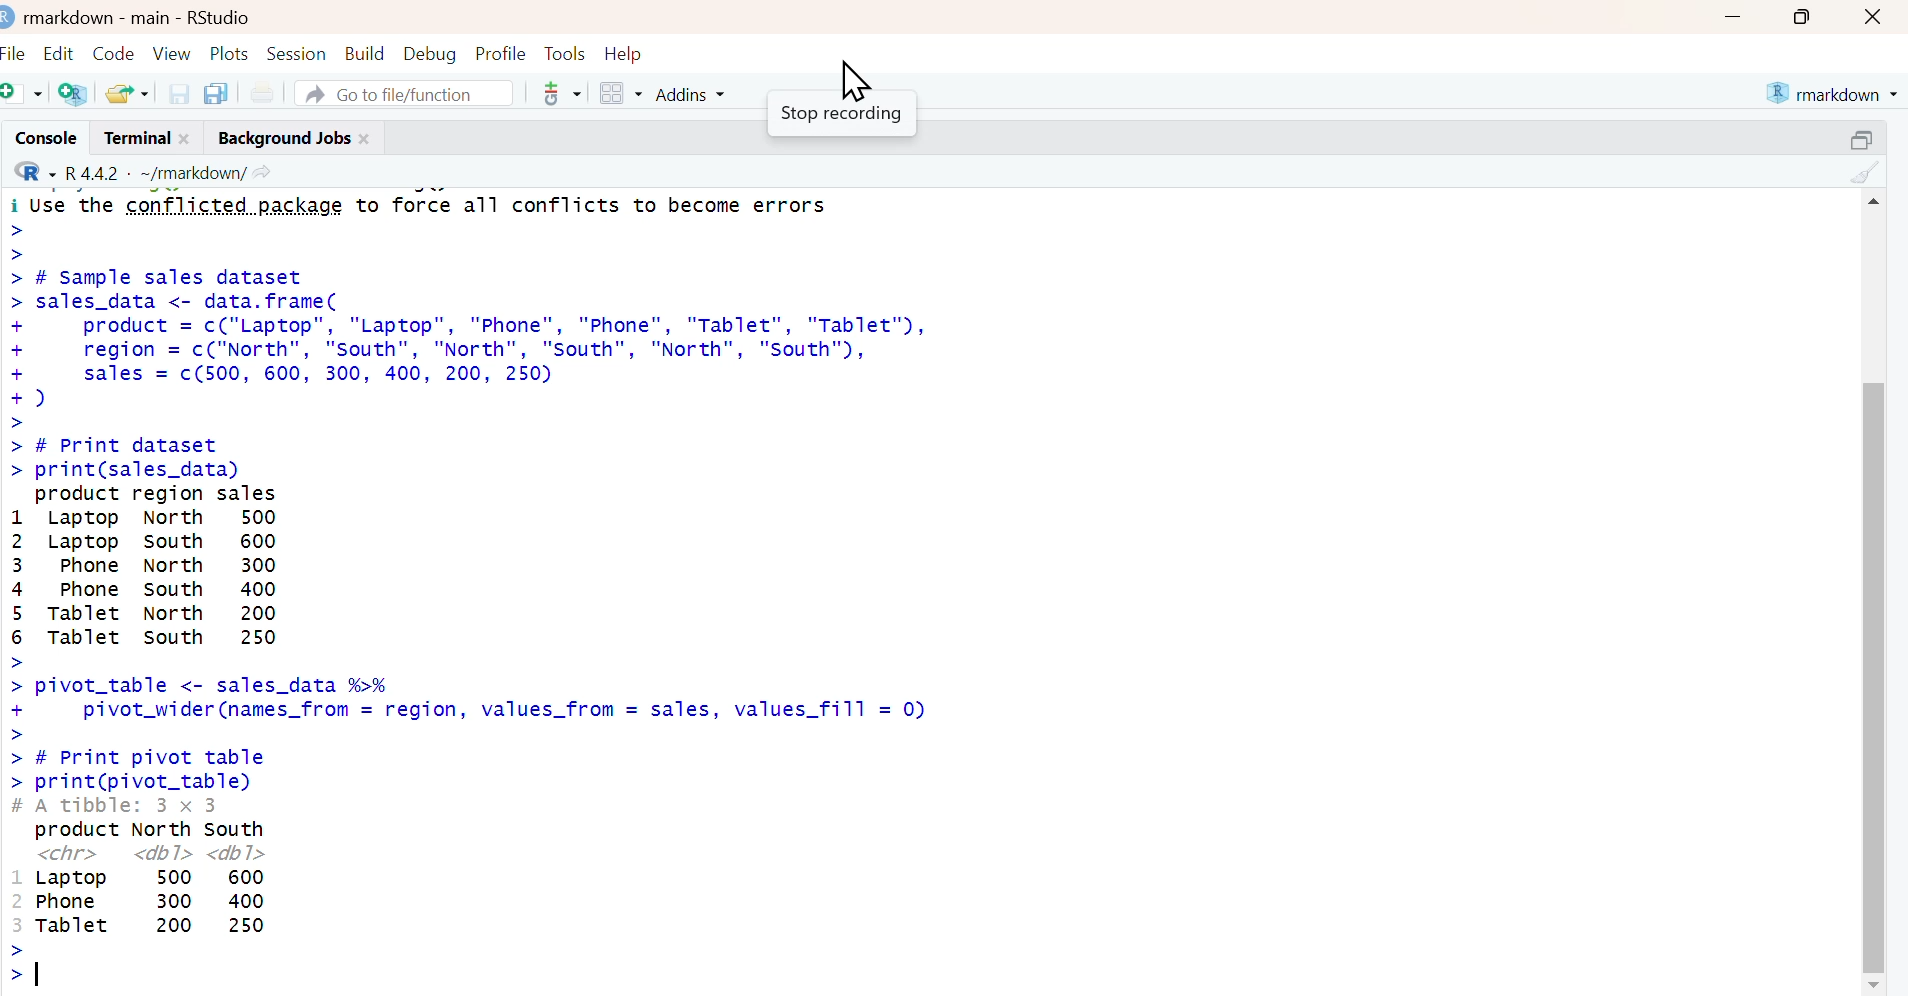 Image resolution: width=1908 pixels, height=996 pixels. I want to click on markdown, so click(1835, 91).